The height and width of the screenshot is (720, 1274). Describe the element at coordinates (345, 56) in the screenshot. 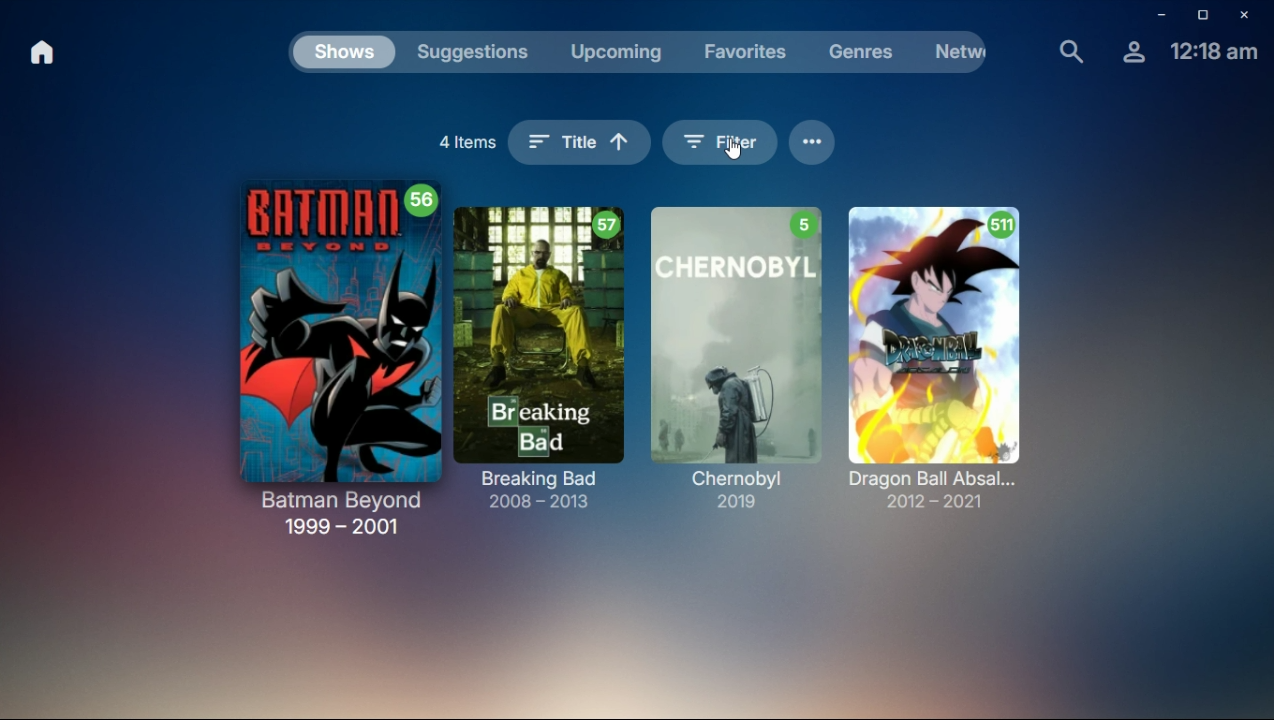

I see `shows` at that location.